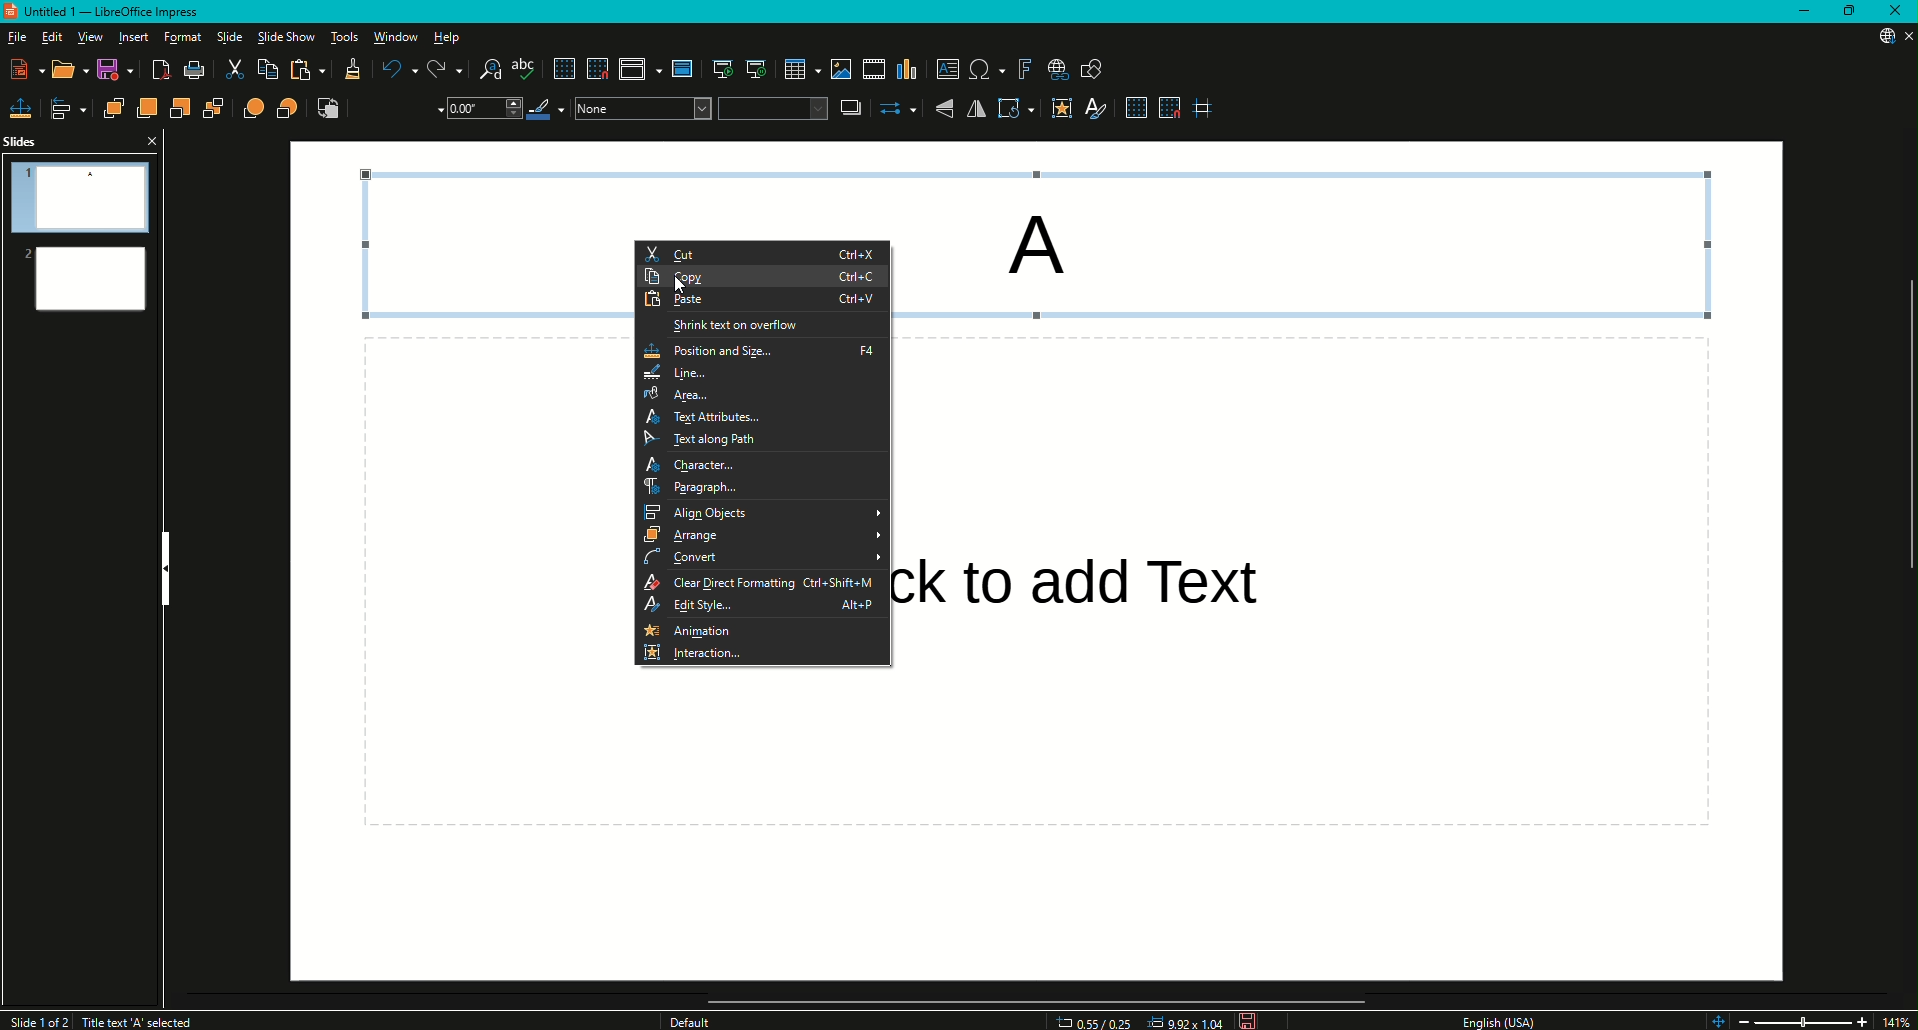 This screenshot has width=1918, height=1030. Describe the element at coordinates (136, 38) in the screenshot. I see `Insert` at that location.